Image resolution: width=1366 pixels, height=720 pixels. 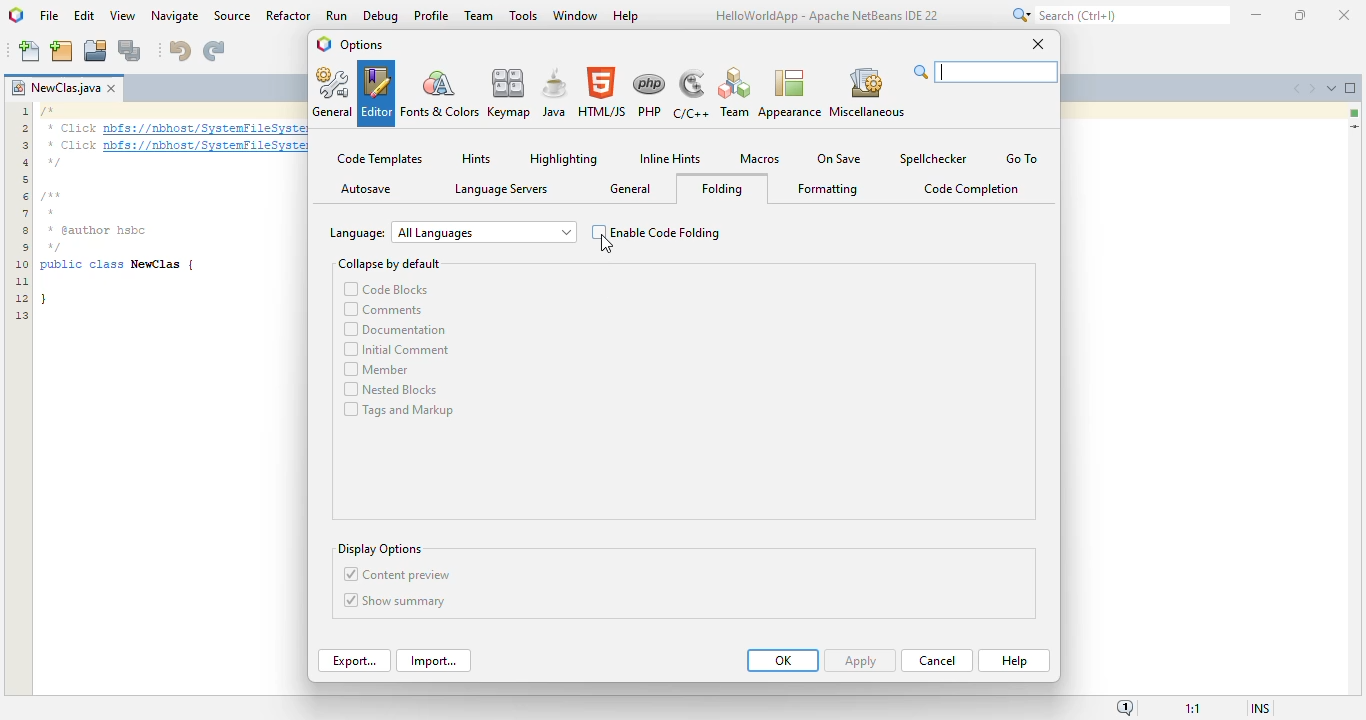 I want to click on HelloWorldApp - Apache NetBeans IDE 22, so click(x=826, y=18).